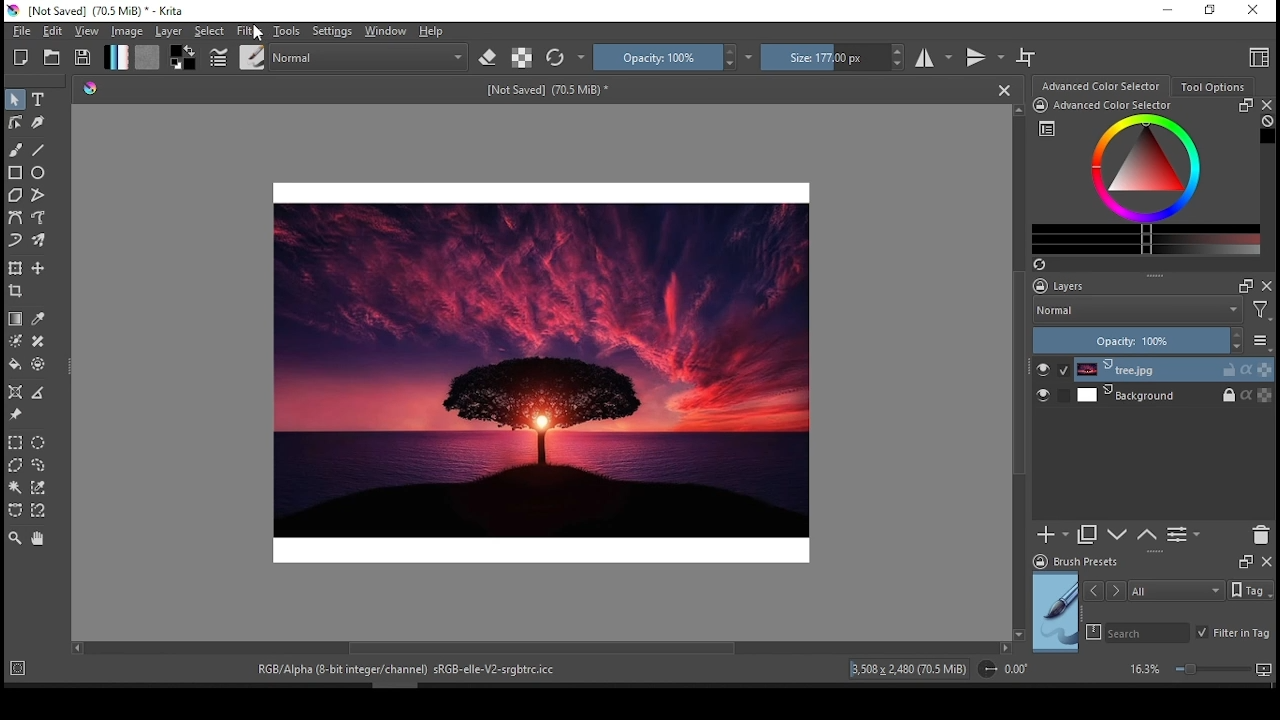 The height and width of the screenshot is (720, 1280). Describe the element at coordinates (910, 669) in the screenshot. I see `image details` at that location.